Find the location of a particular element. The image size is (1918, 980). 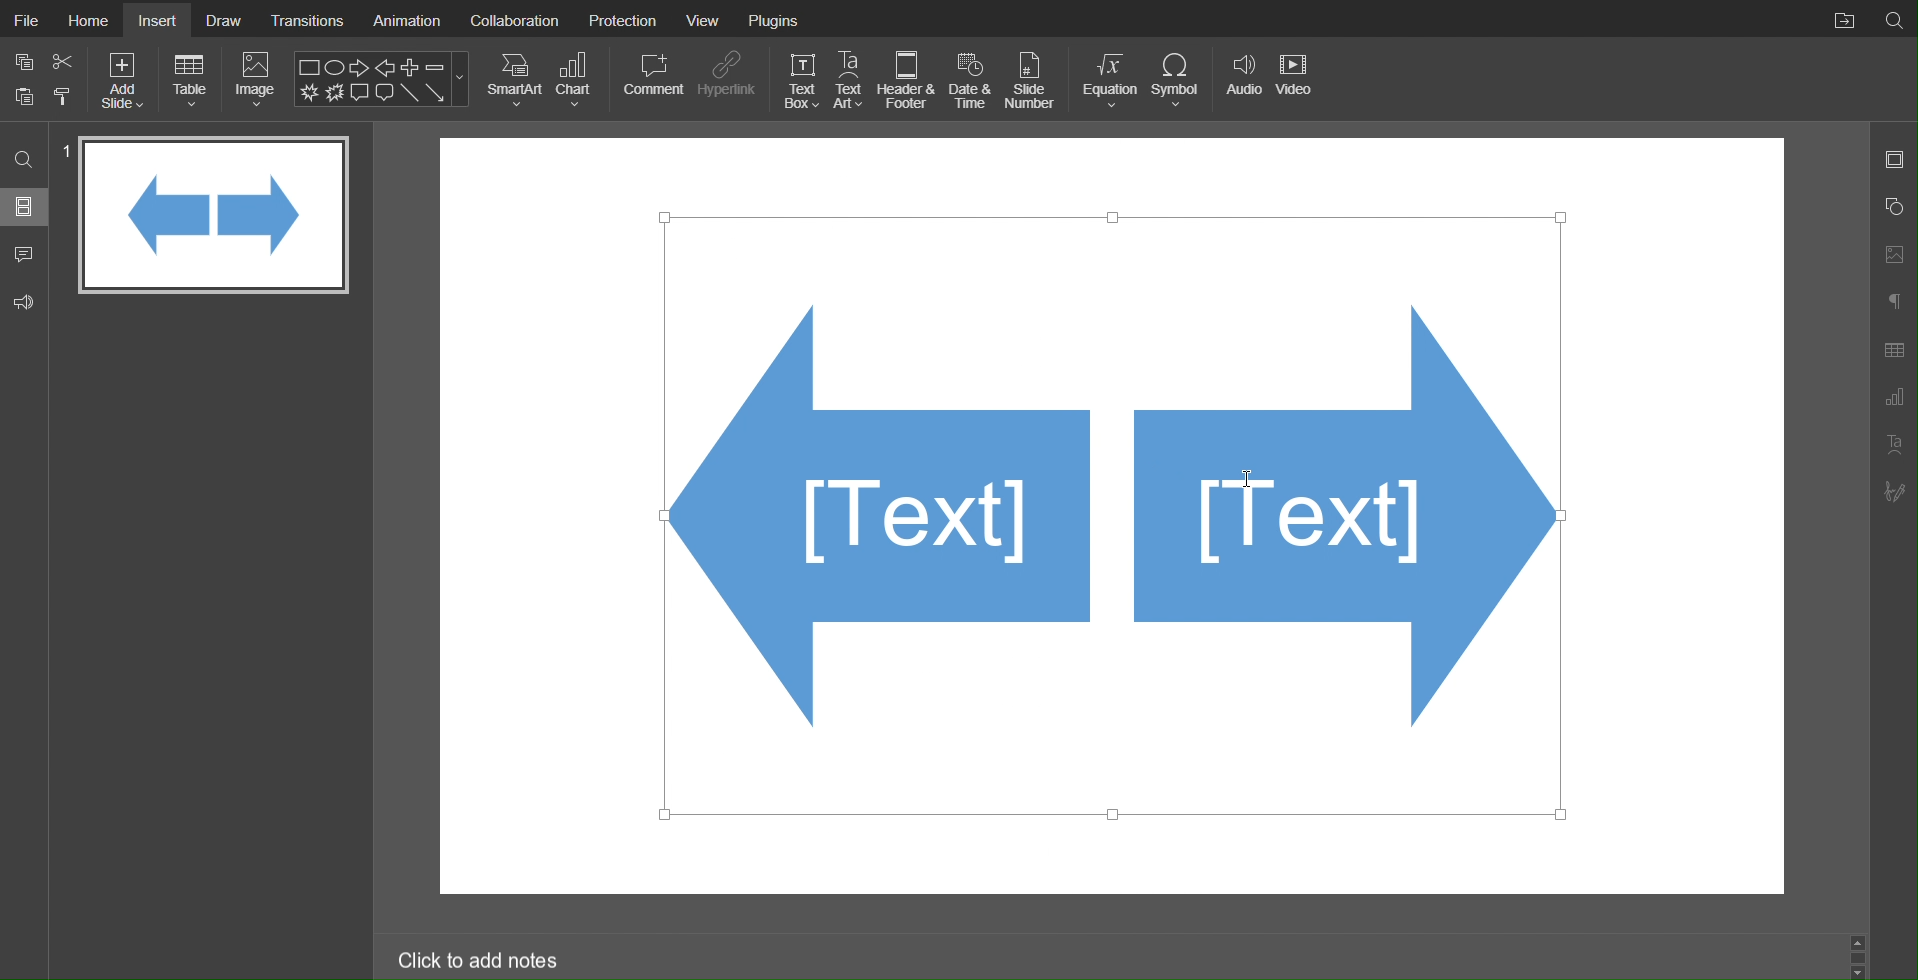

Equation is located at coordinates (1107, 80).